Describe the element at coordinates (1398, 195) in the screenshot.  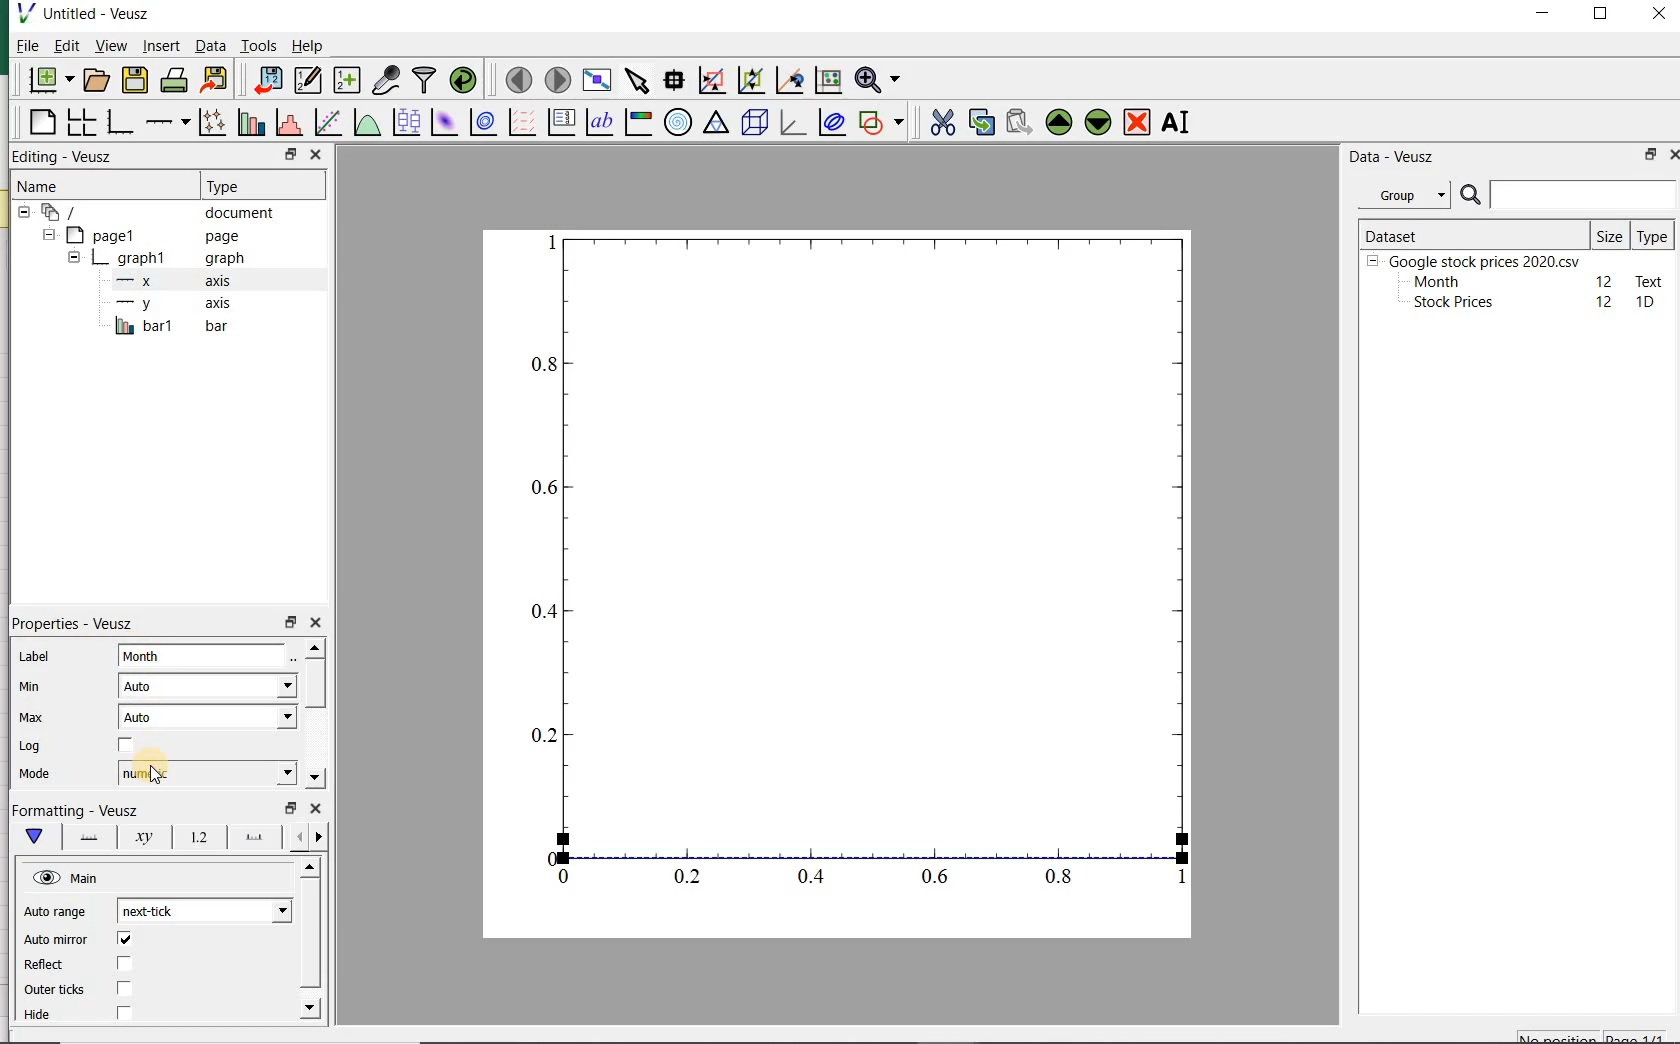
I see `Group datasets with property given` at that location.